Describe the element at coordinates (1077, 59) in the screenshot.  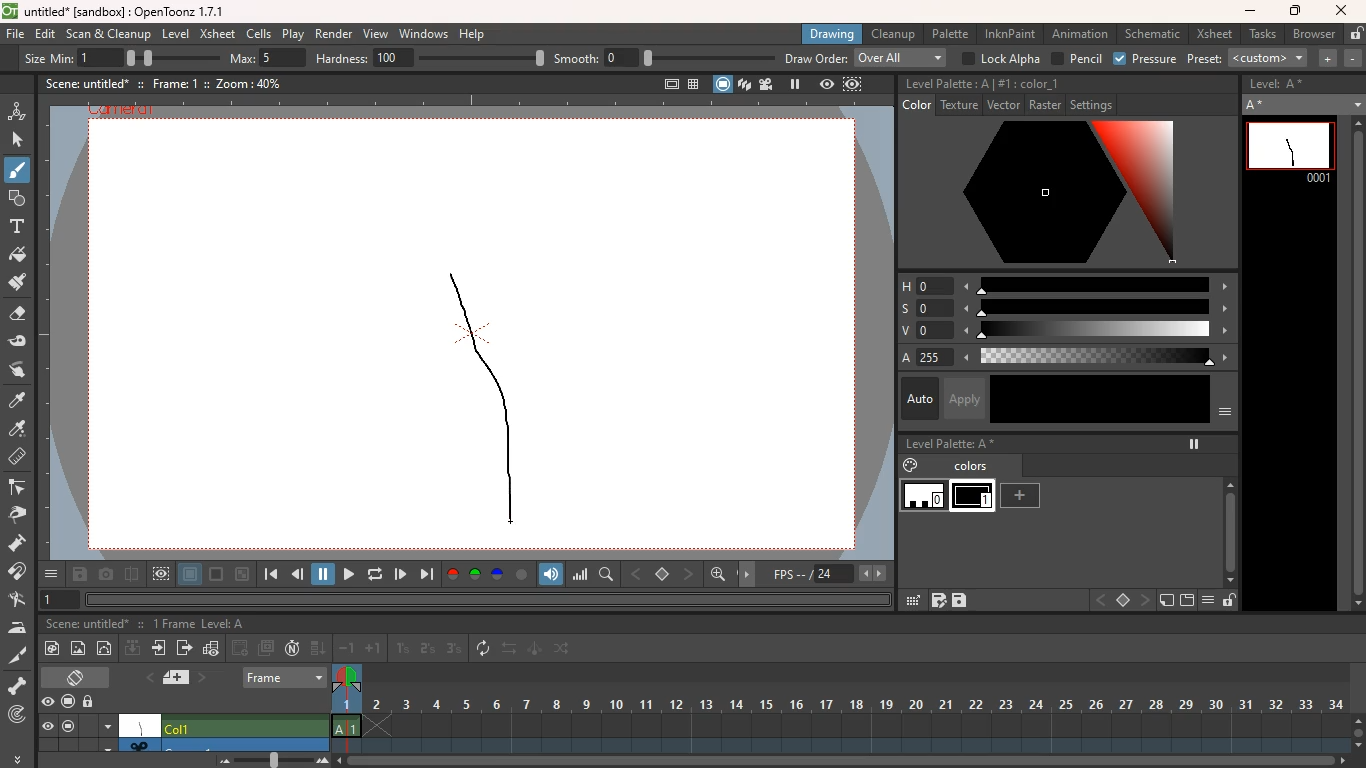
I see `pencil` at that location.